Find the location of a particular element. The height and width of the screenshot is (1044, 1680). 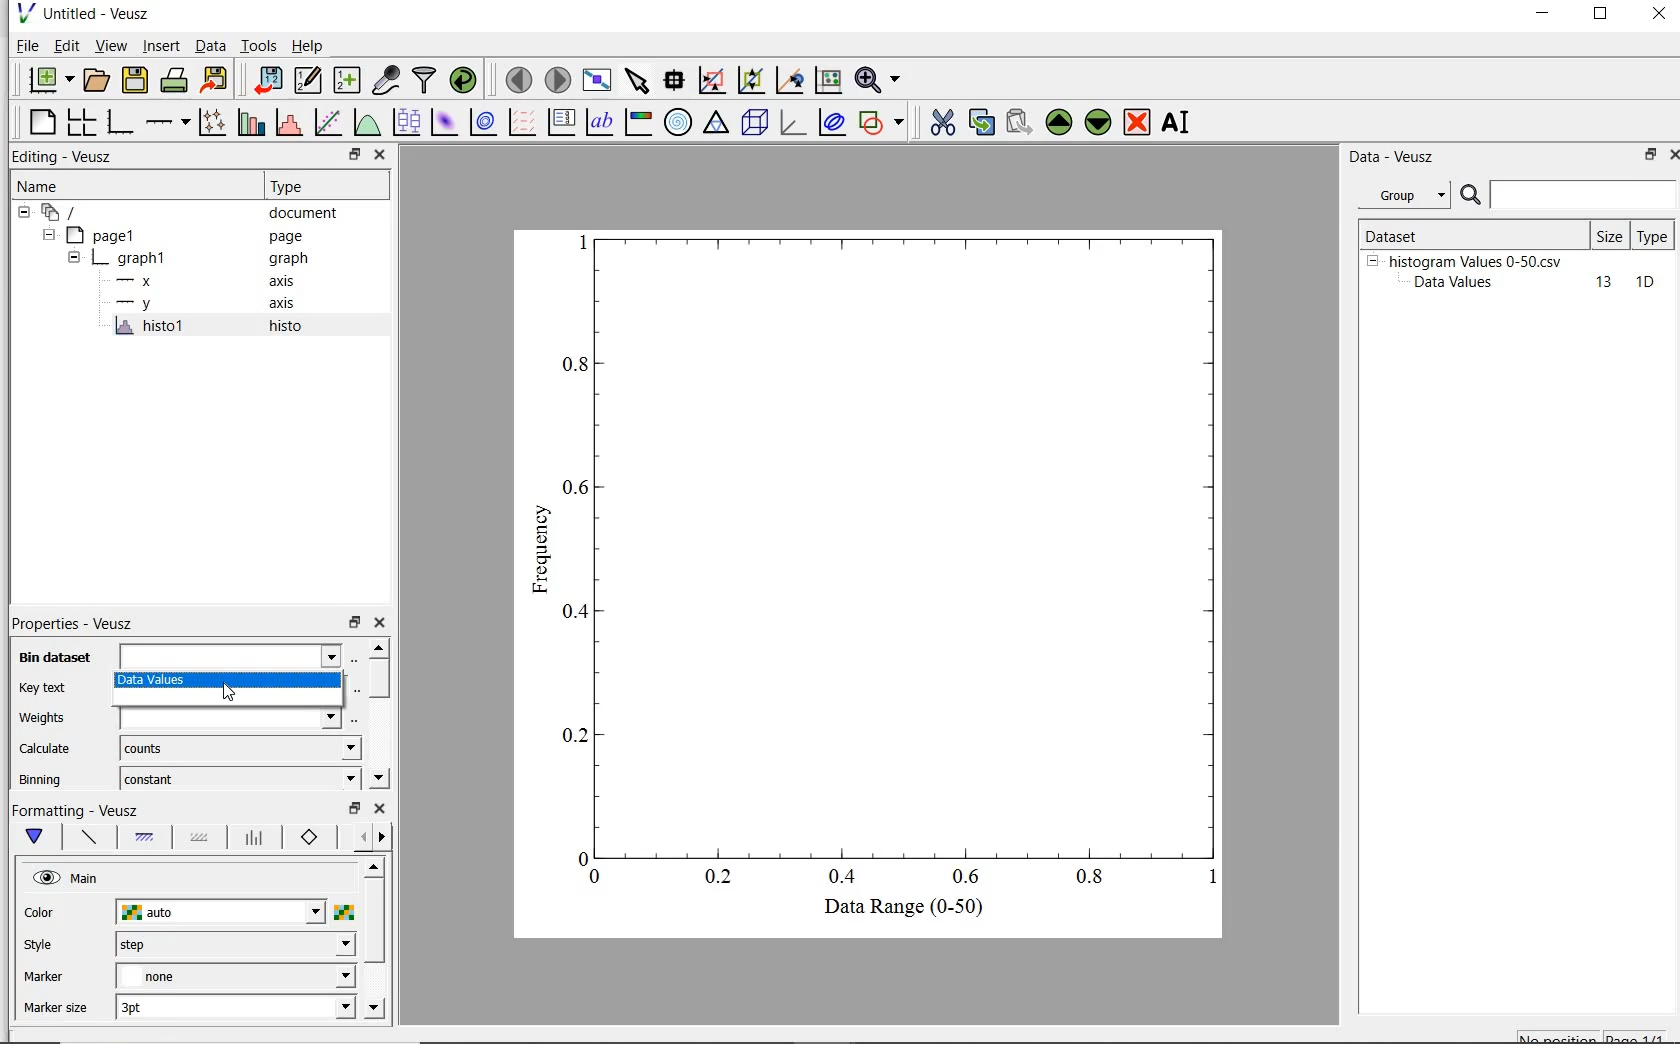

input weights is located at coordinates (235, 717).